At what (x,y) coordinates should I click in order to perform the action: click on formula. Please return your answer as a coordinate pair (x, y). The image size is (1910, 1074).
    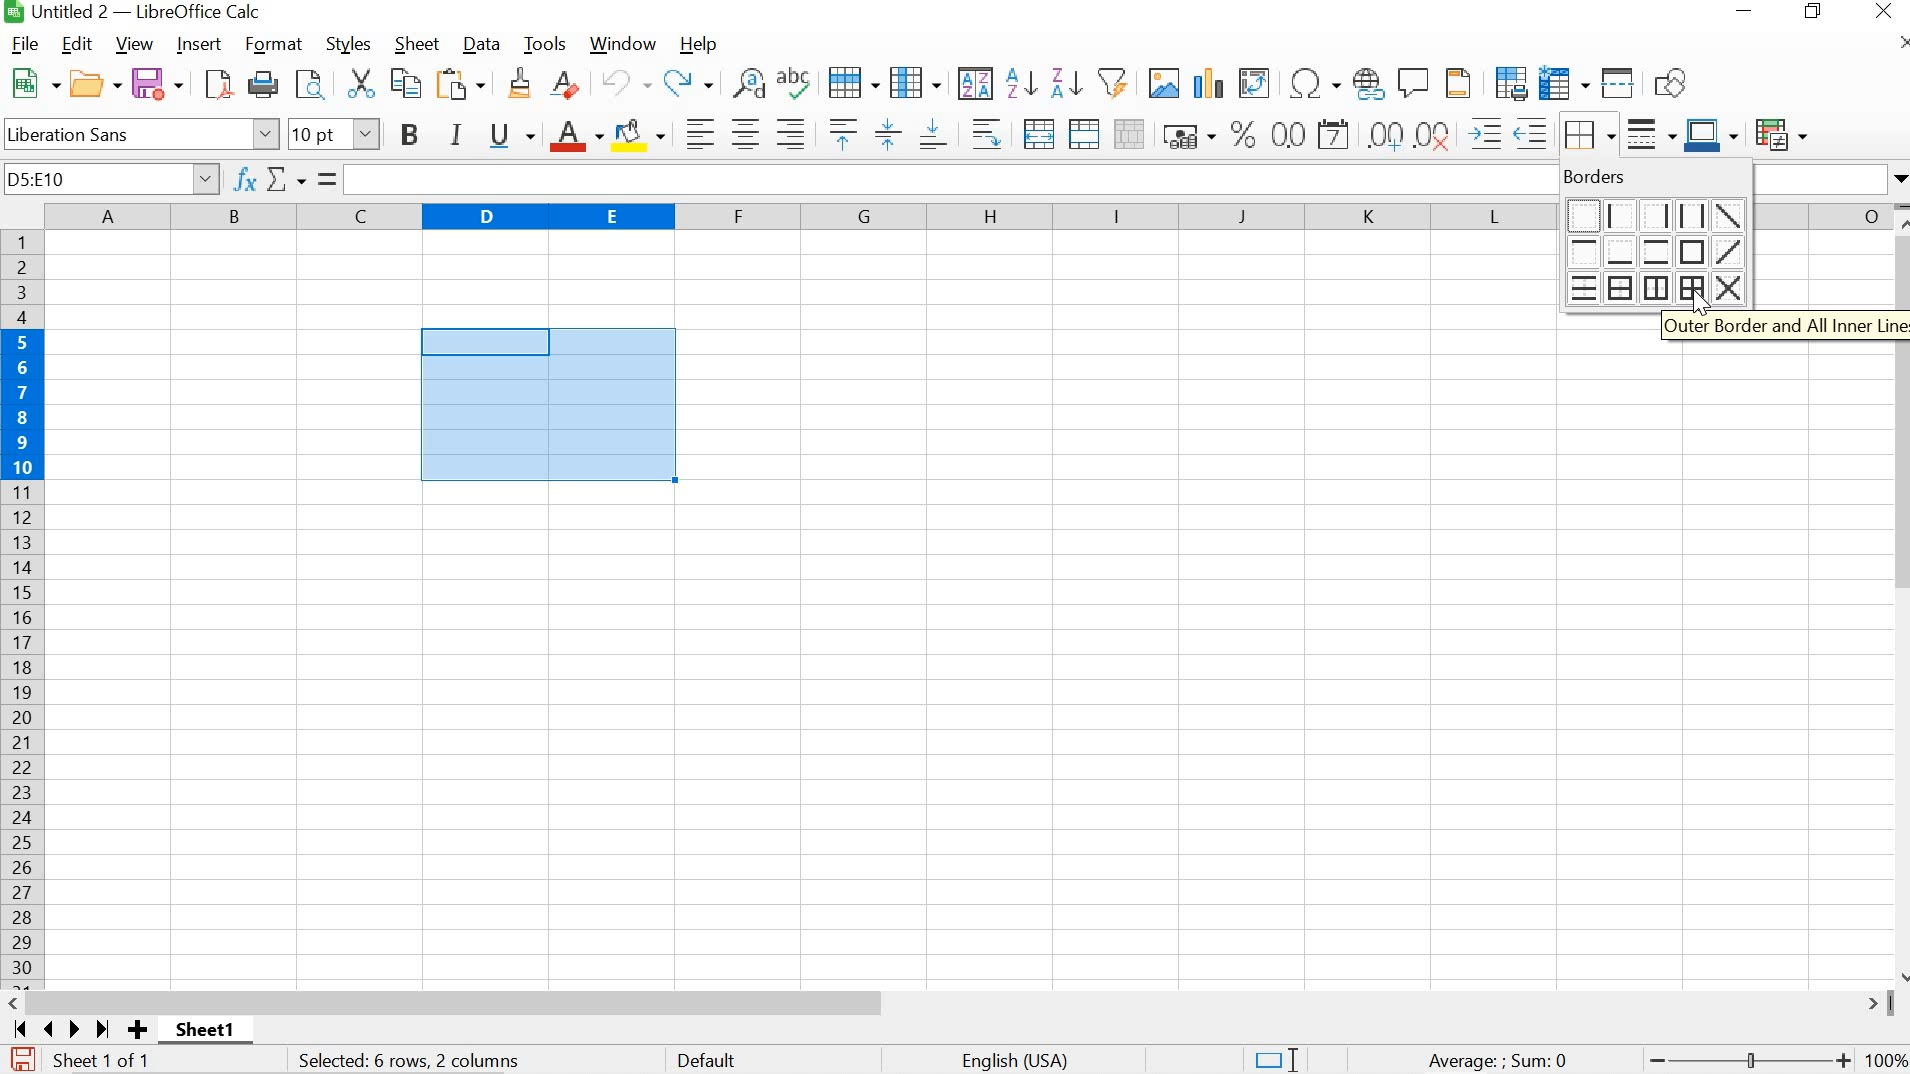
    Looking at the image, I should click on (1498, 1062).